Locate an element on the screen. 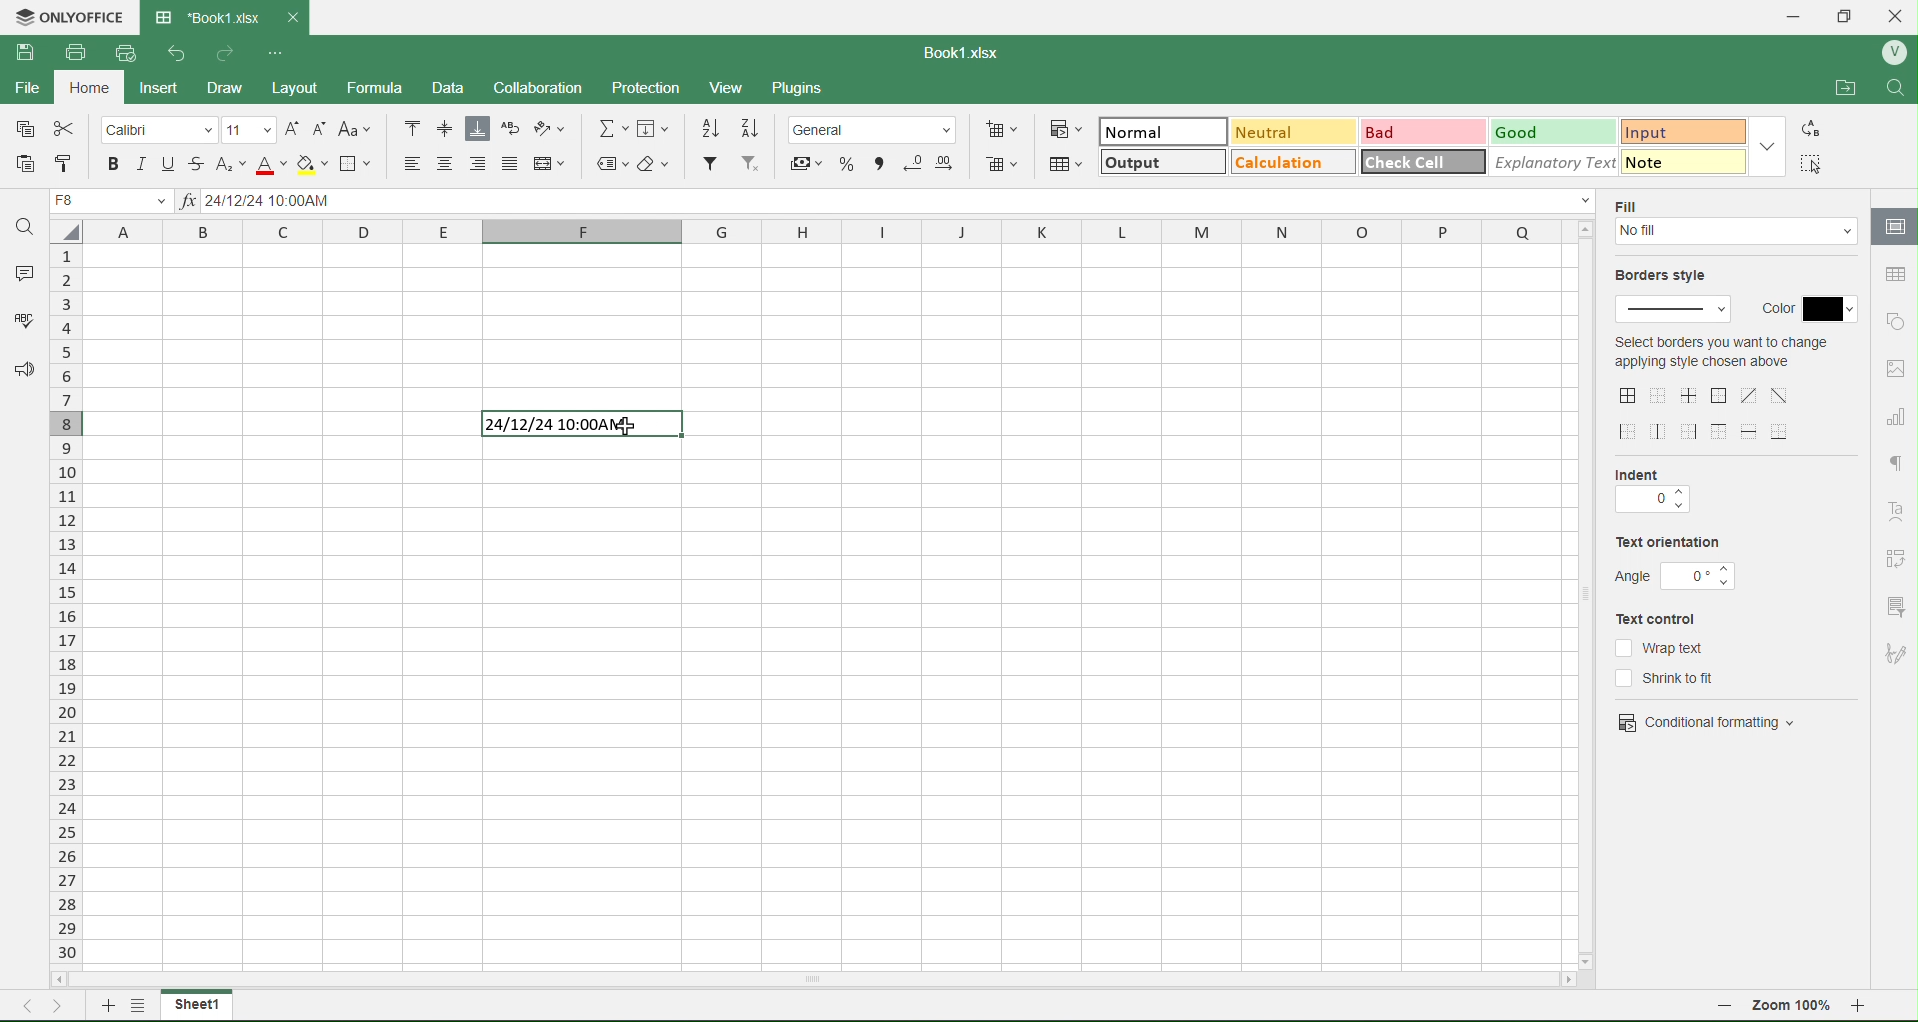 The width and height of the screenshot is (1918, 1022). Customize Quick Access Toolbar is located at coordinates (275, 50).